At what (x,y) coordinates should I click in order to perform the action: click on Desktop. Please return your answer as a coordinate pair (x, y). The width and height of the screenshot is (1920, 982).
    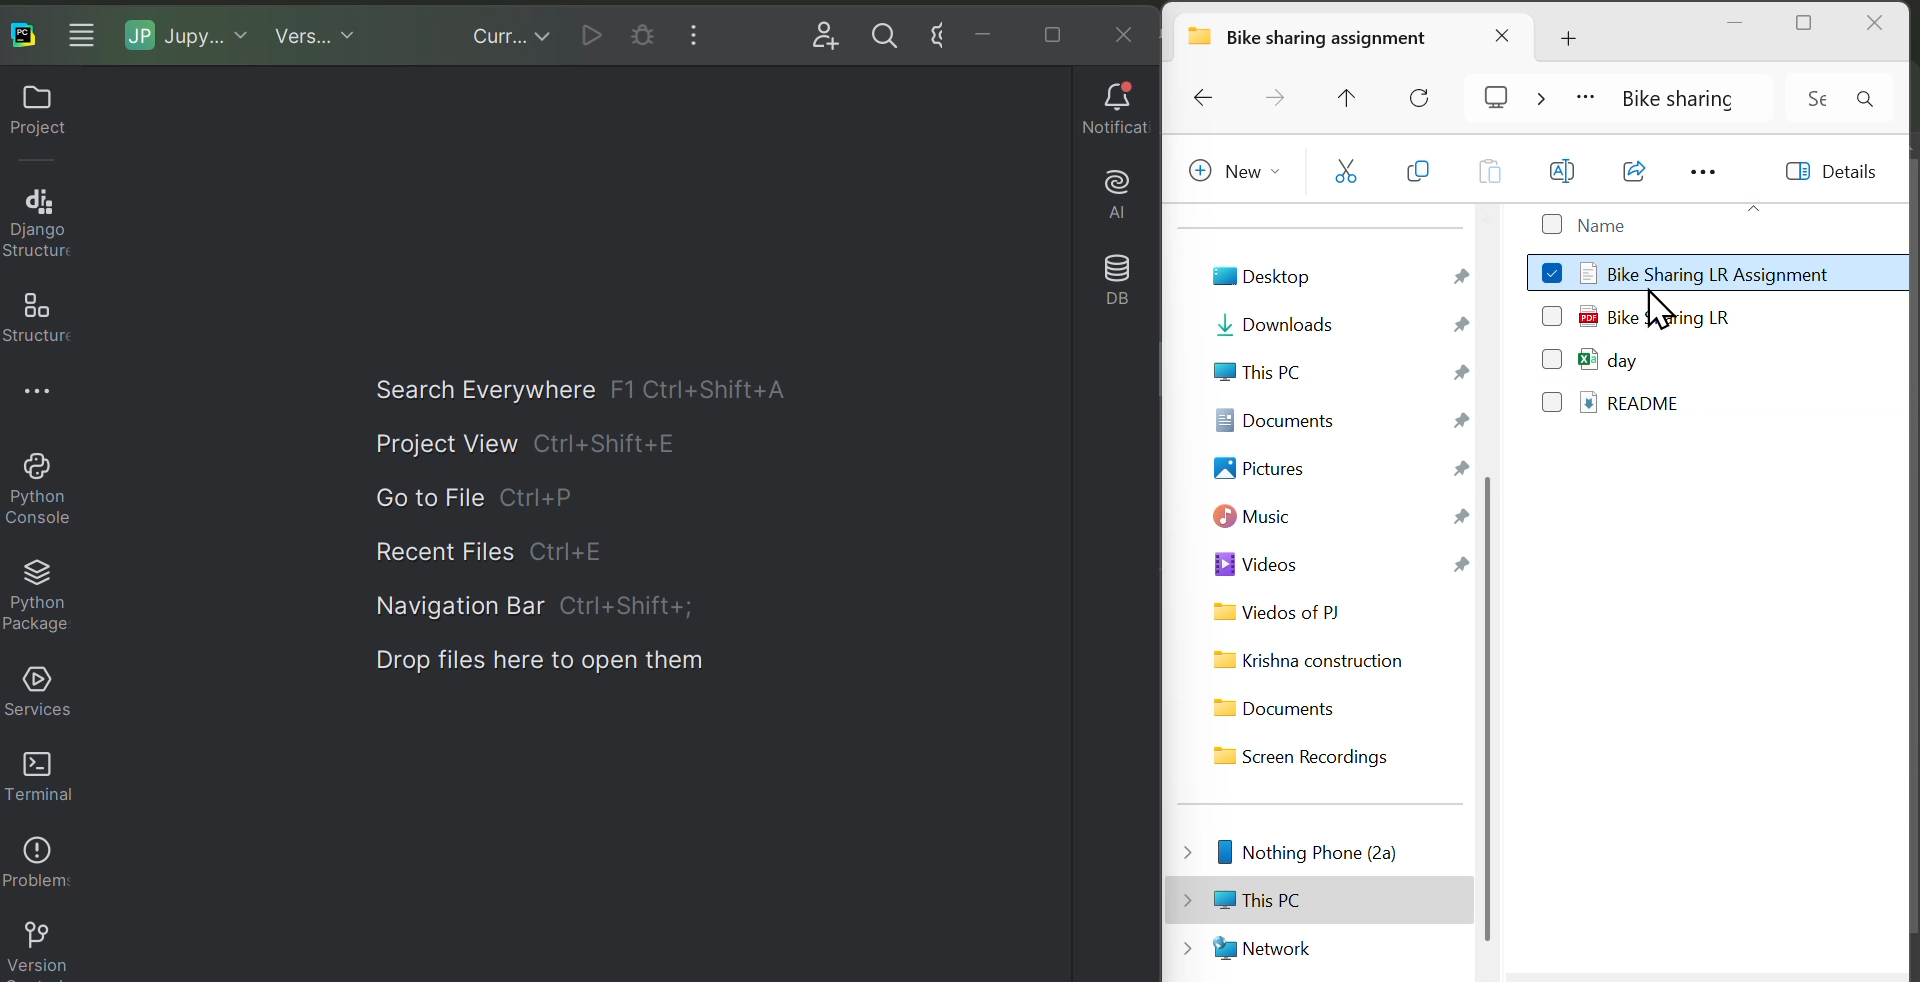
    Looking at the image, I should click on (1336, 276).